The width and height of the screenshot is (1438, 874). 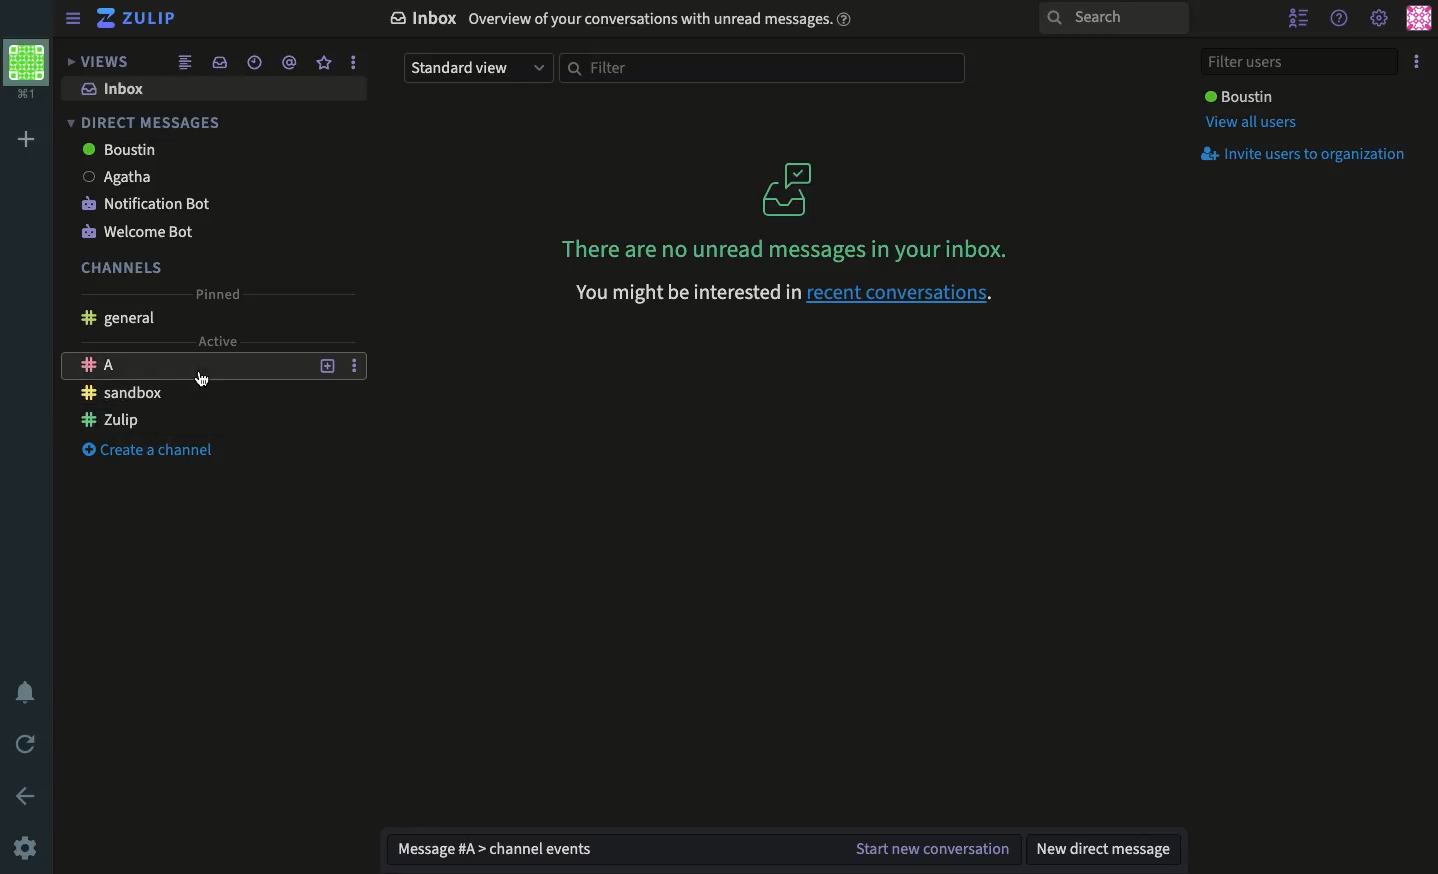 What do you see at coordinates (216, 61) in the screenshot?
I see `Inbox` at bounding box center [216, 61].